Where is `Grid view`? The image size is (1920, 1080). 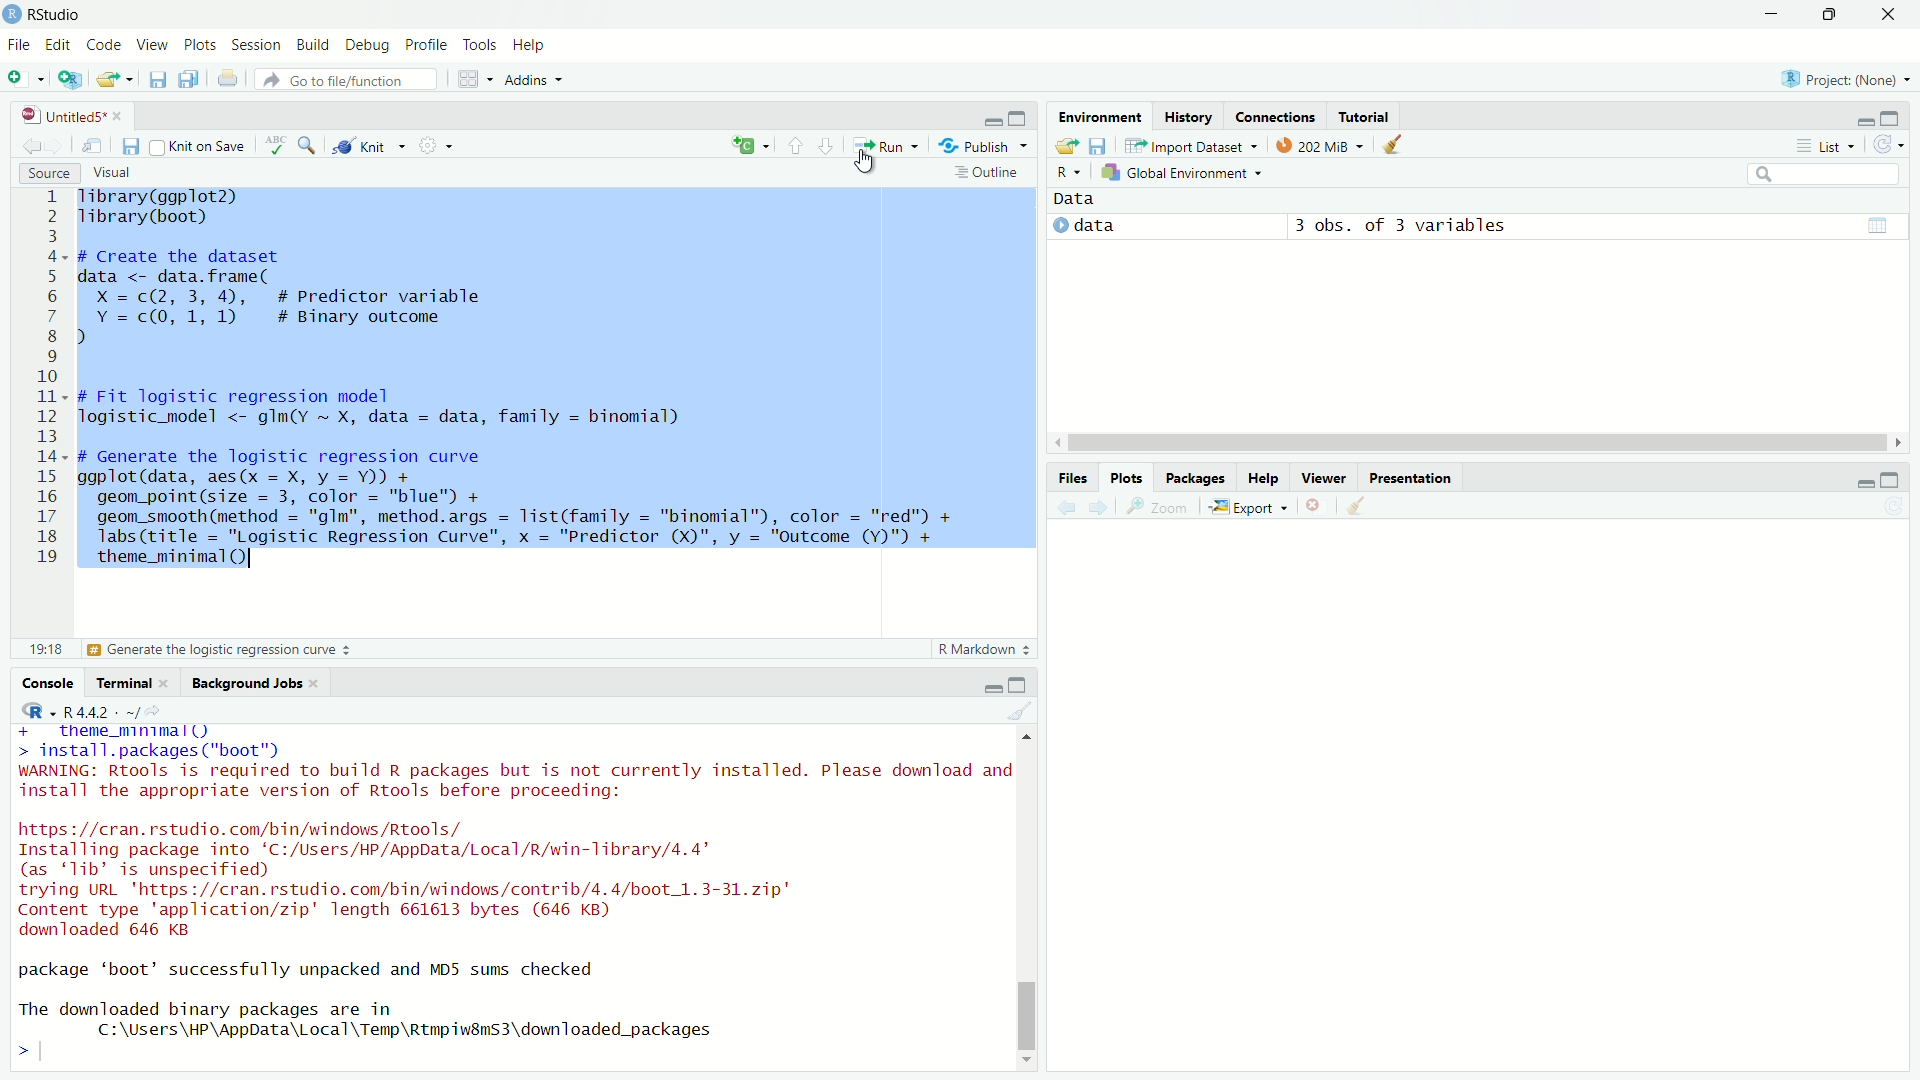 Grid view is located at coordinates (1878, 225).